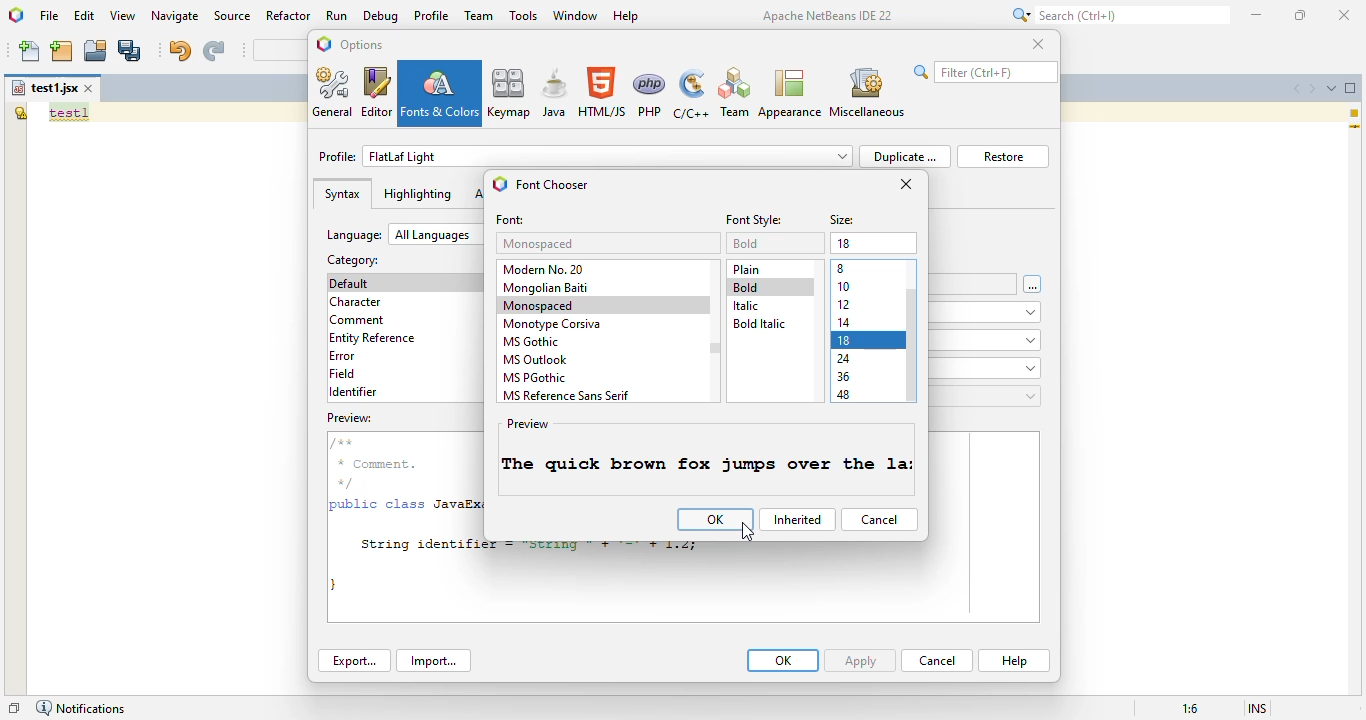 This screenshot has width=1366, height=720. I want to click on close, so click(1343, 14).